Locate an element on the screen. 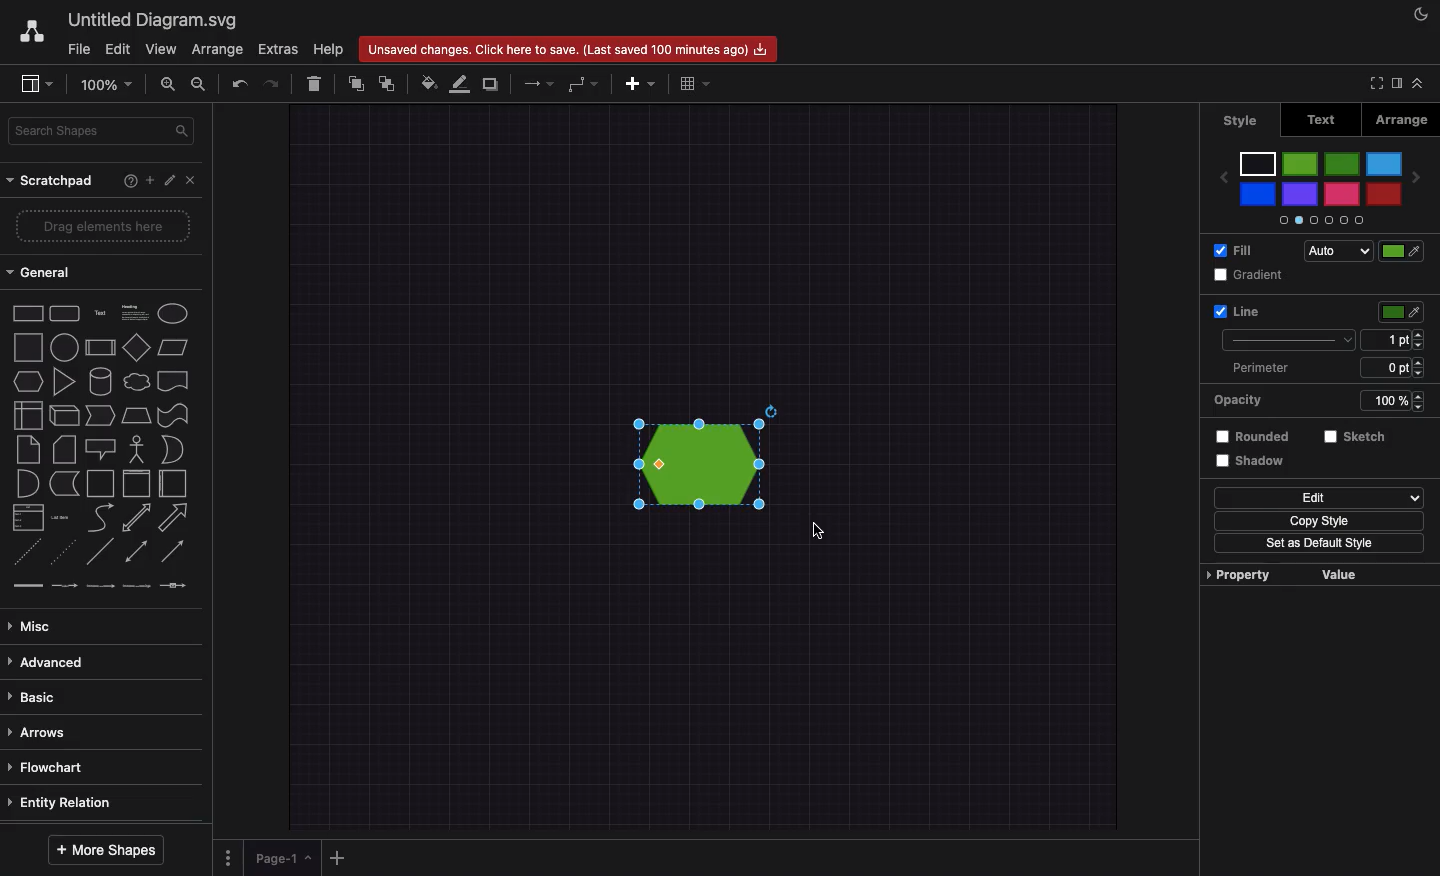 Image resolution: width=1440 pixels, height=876 pixels. Colors is located at coordinates (1327, 188).